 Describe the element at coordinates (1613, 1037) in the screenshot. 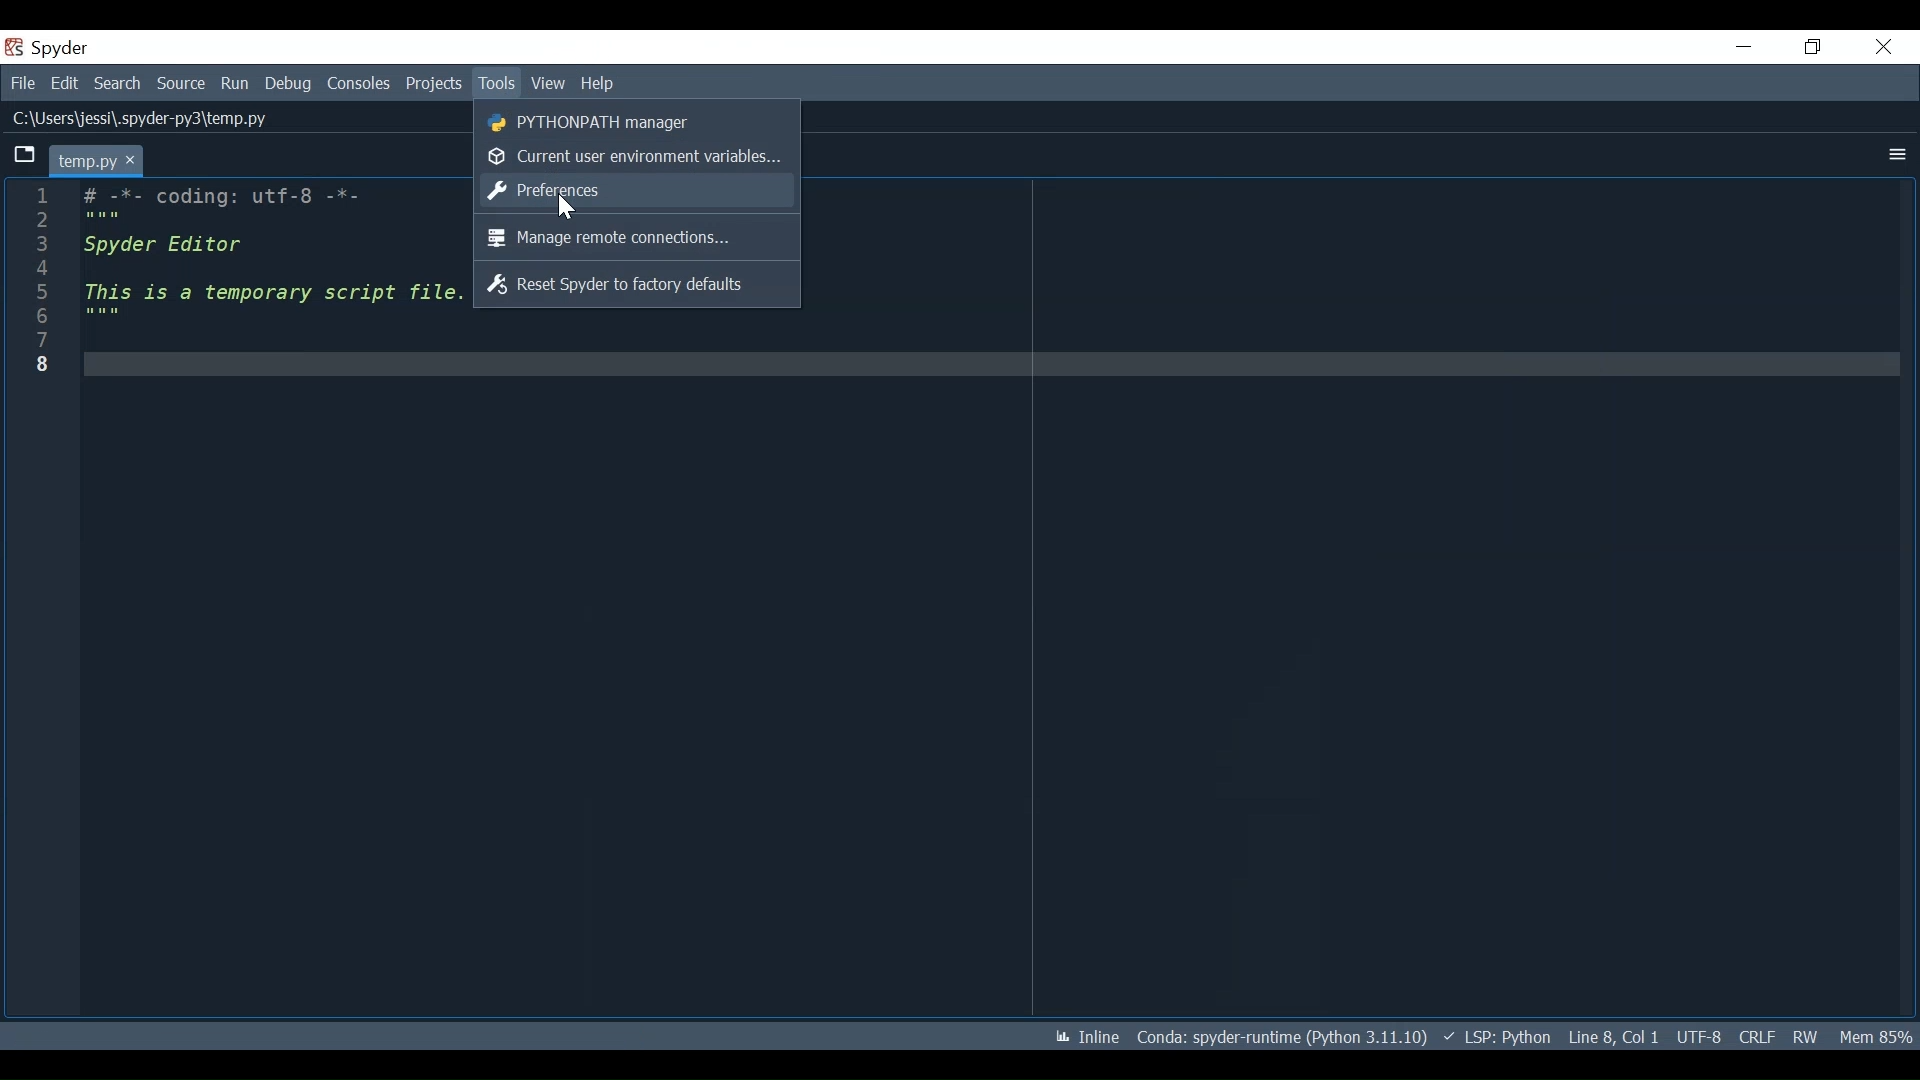

I see `Cursor Position` at that location.